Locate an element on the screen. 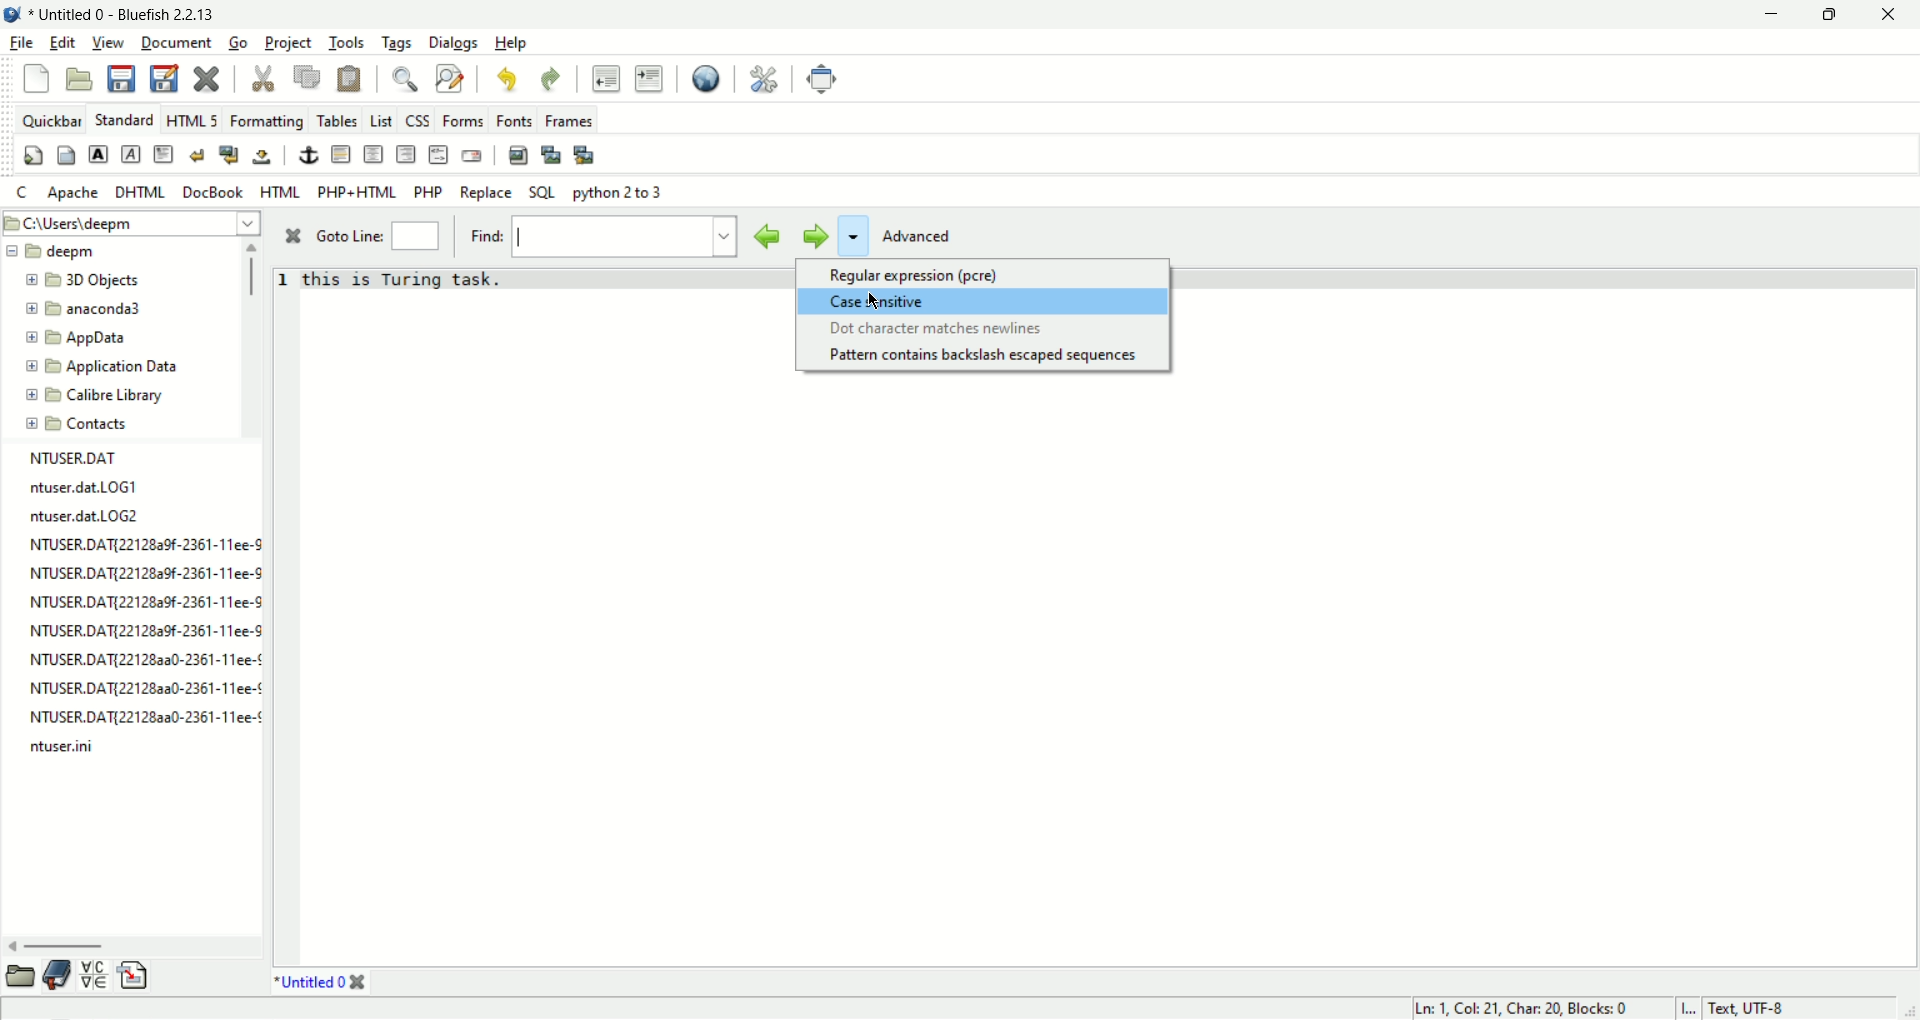 Image resolution: width=1920 pixels, height=1020 pixels. HTML 5 is located at coordinates (191, 120).